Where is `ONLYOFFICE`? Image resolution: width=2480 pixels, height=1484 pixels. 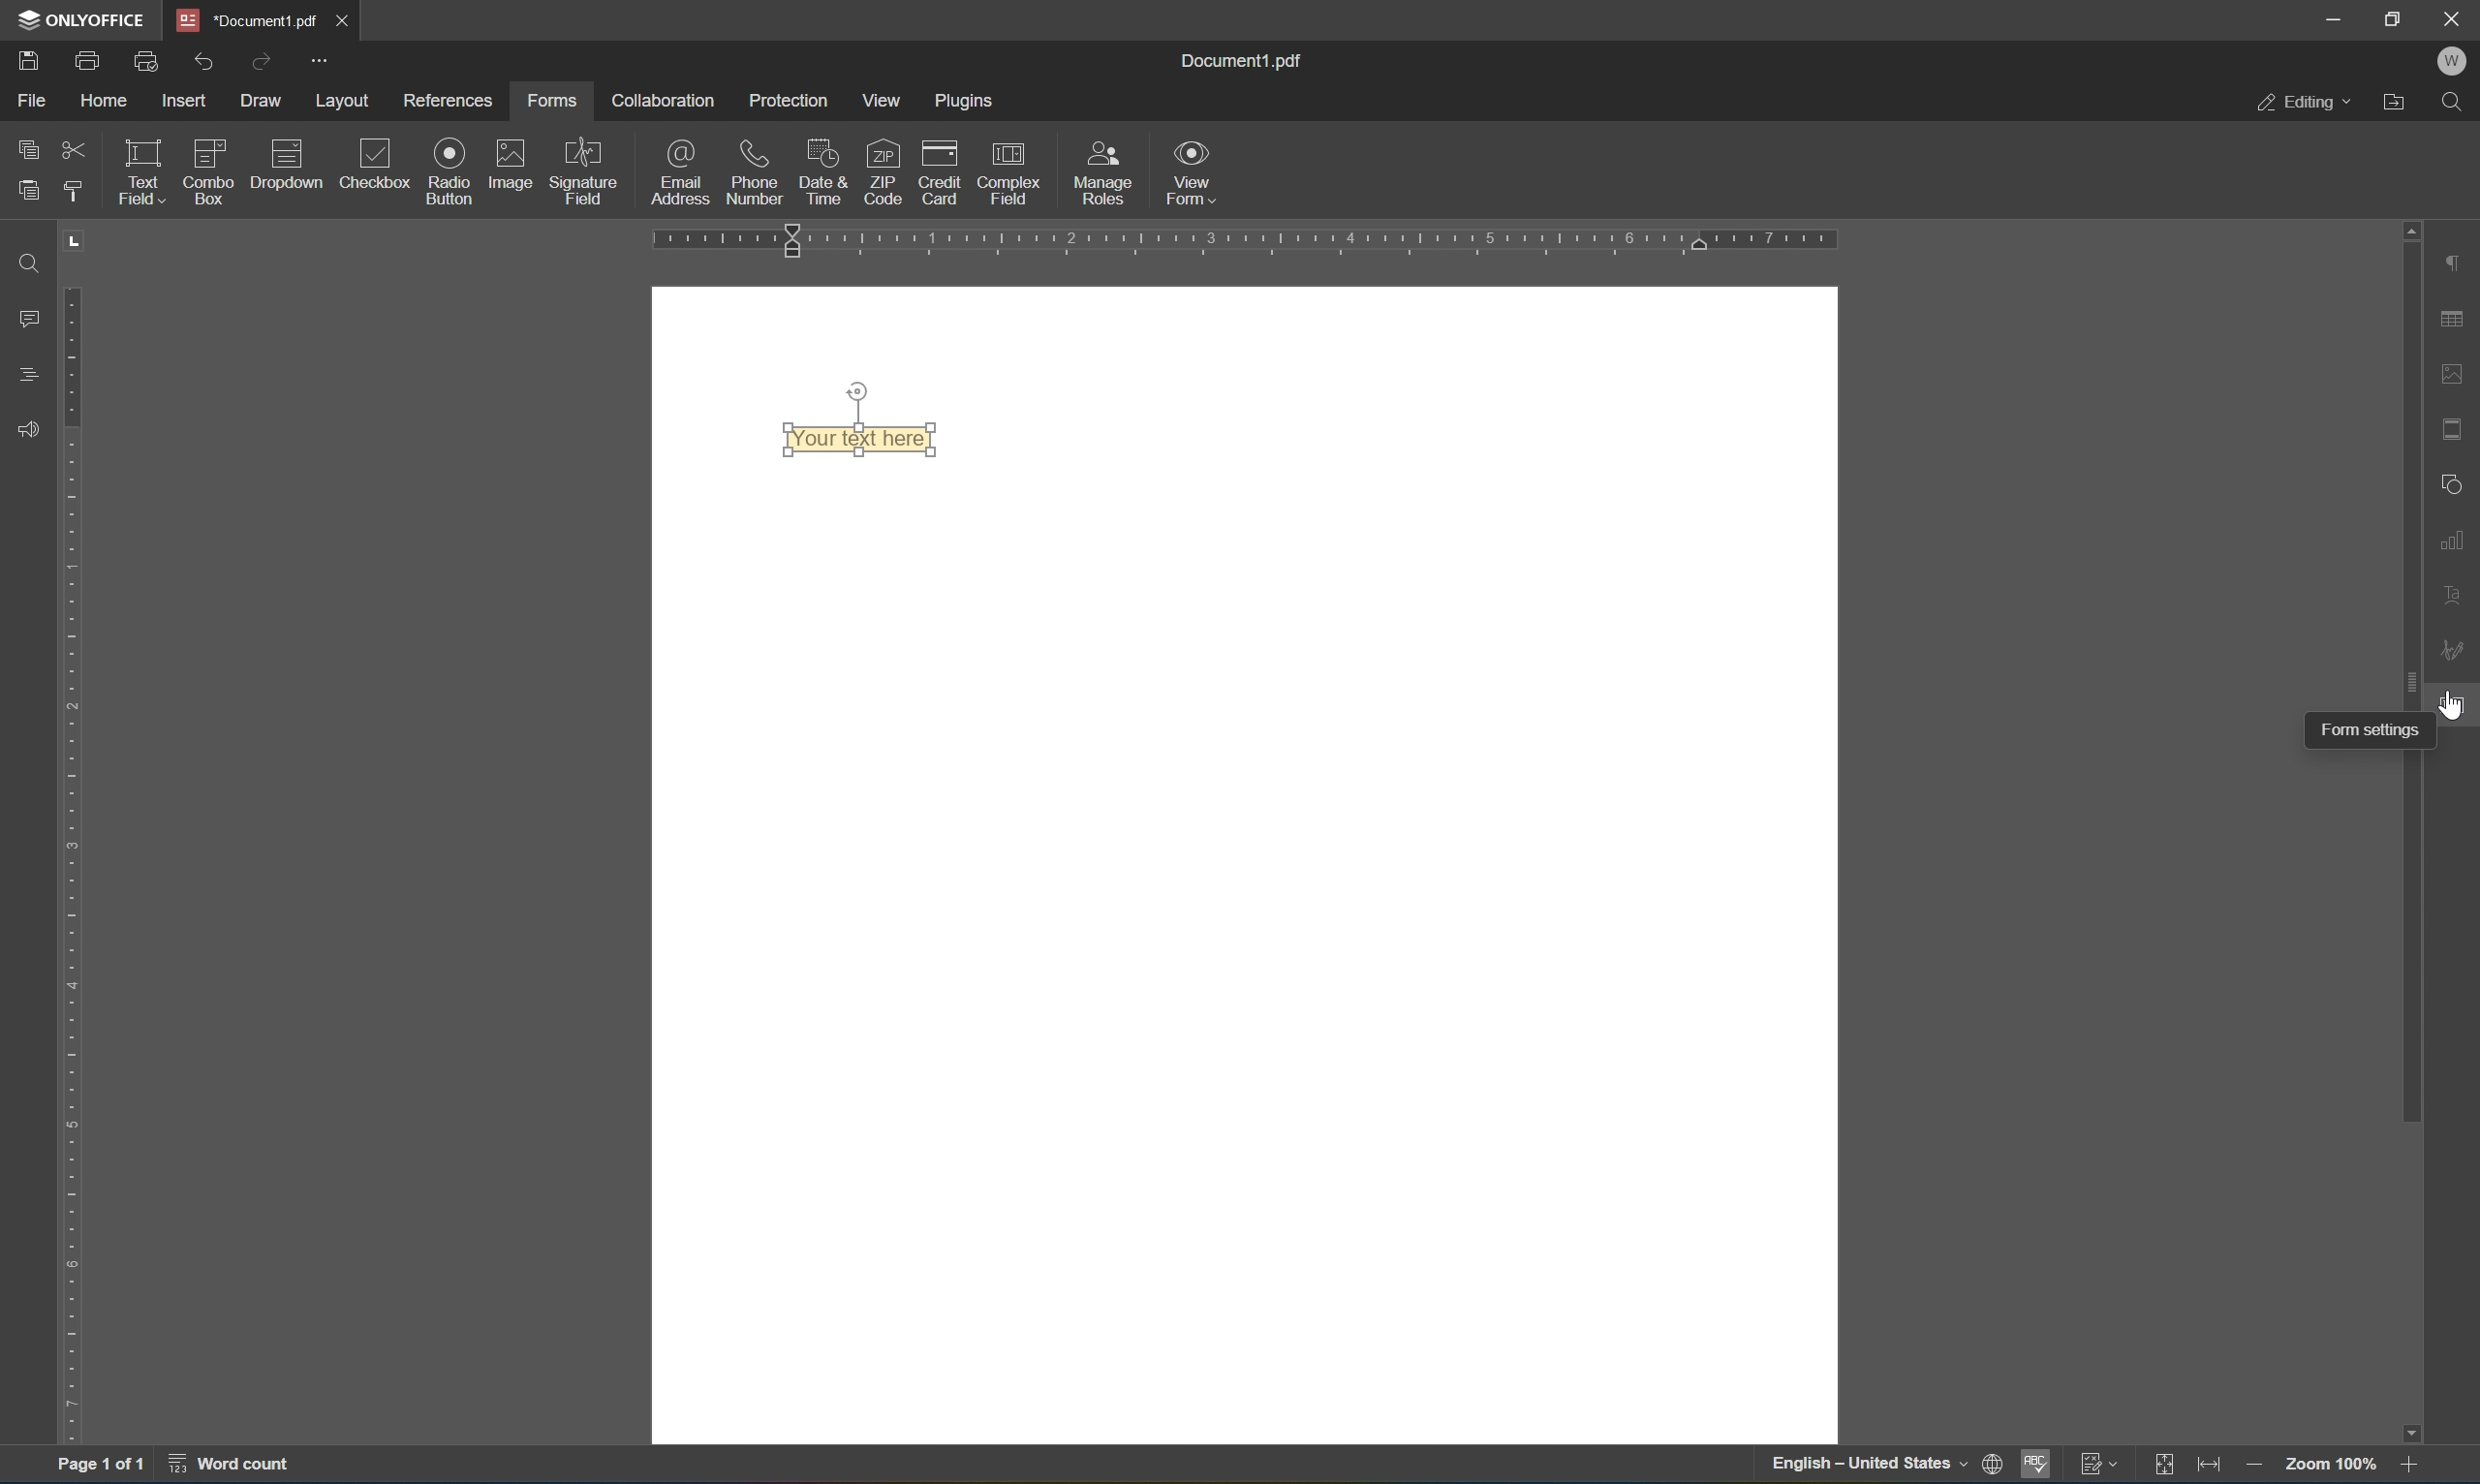 ONLYOFFICE is located at coordinates (81, 19).